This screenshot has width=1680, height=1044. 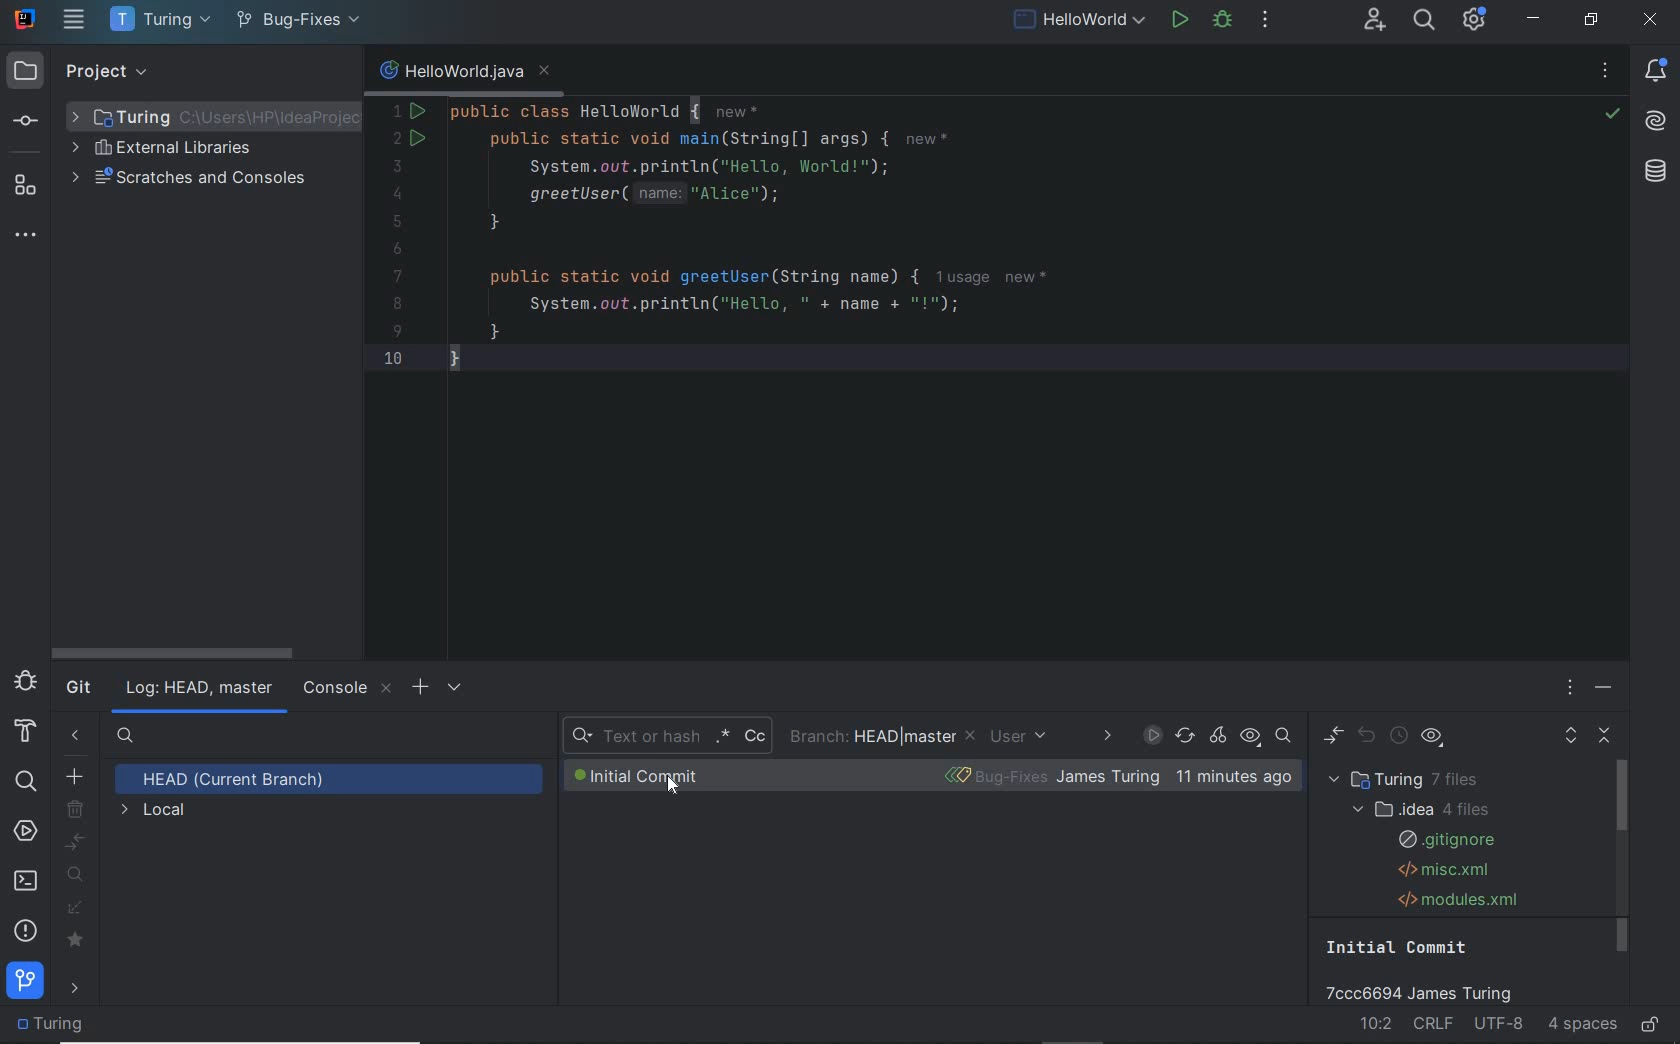 What do you see at coordinates (1460, 899) in the screenshot?
I see `modules.xml` at bounding box center [1460, 899].